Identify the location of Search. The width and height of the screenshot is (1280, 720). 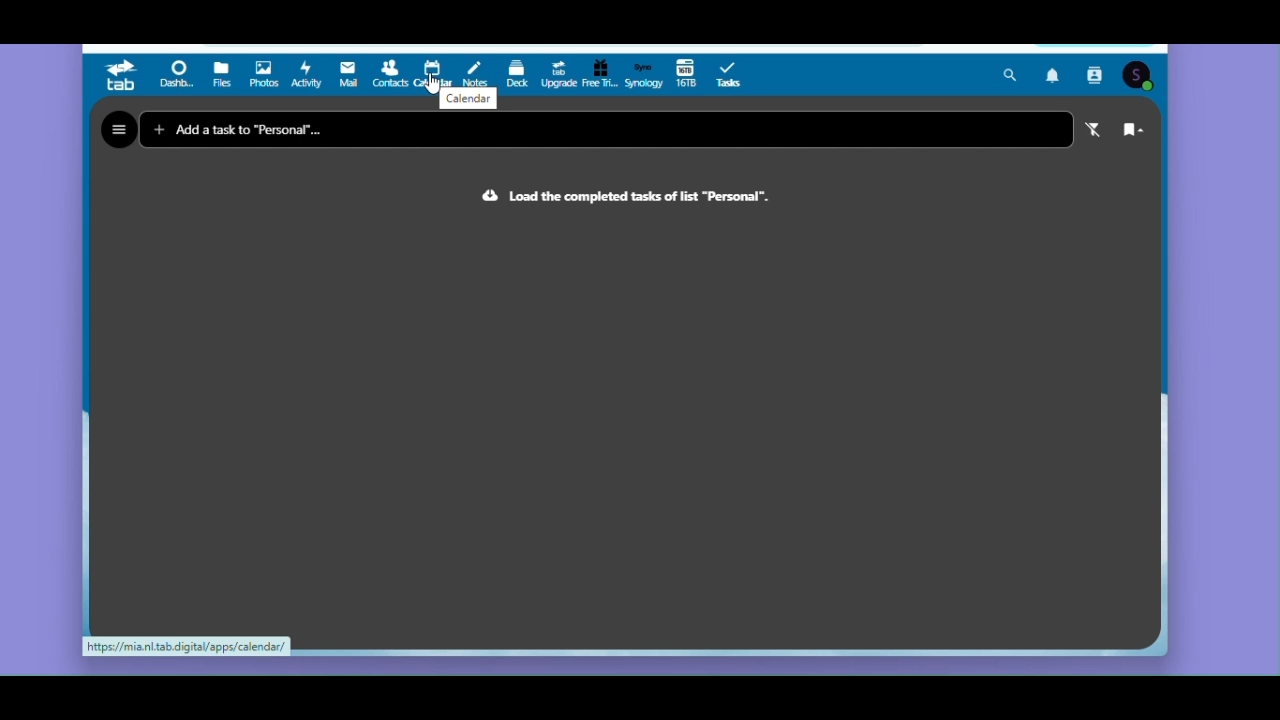
(1010, 75).